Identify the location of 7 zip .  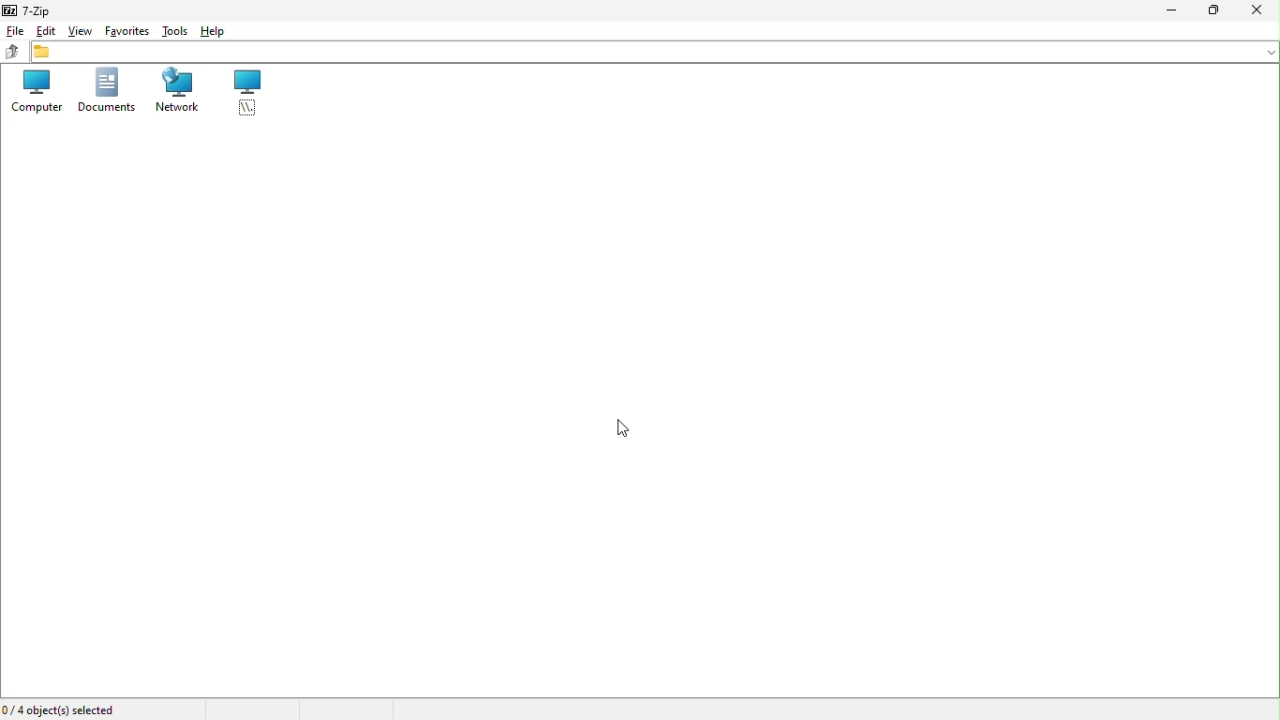
(33, 9).